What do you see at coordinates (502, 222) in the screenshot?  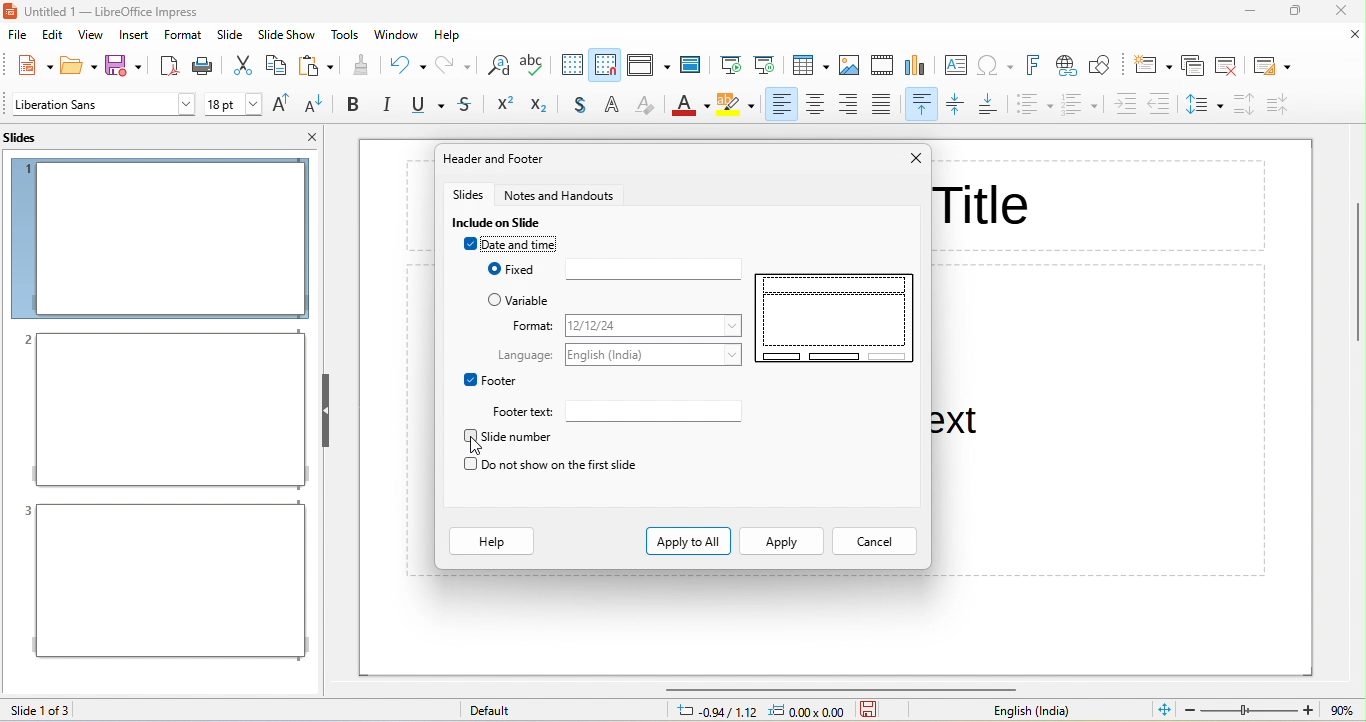 I see `include on slide` at bounding box center [502, 222].